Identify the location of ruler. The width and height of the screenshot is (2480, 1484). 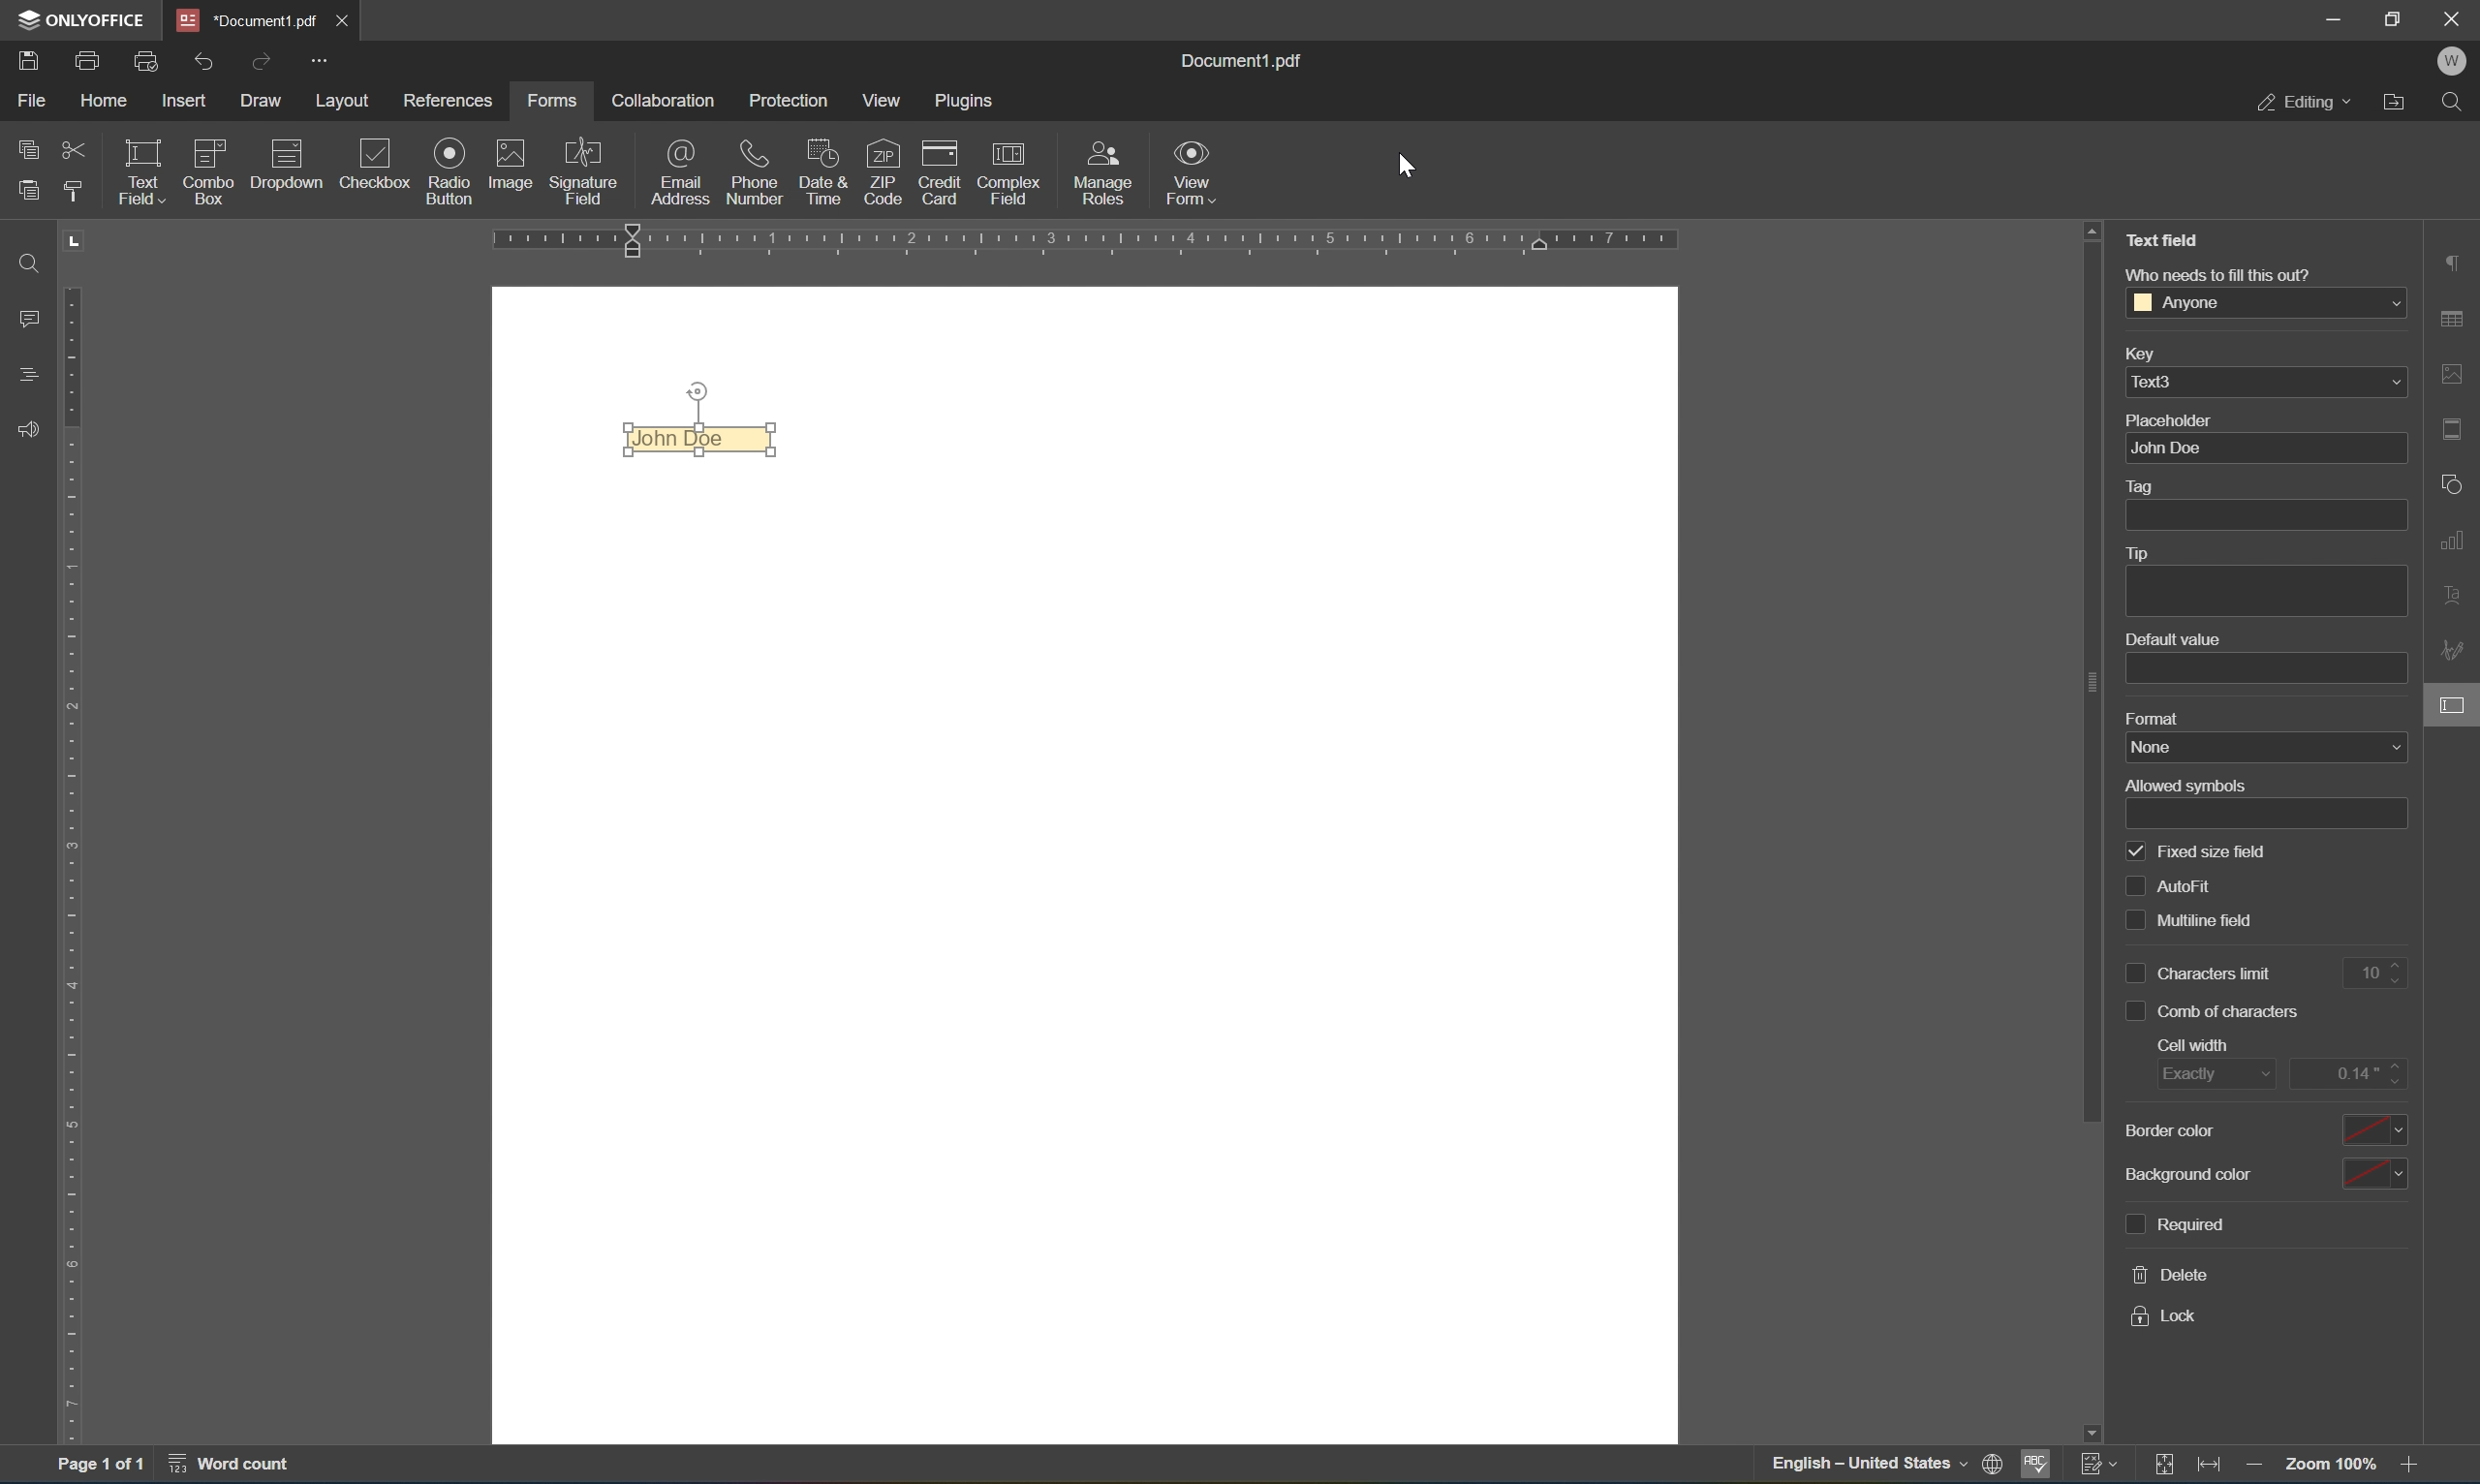
(1074, 243).